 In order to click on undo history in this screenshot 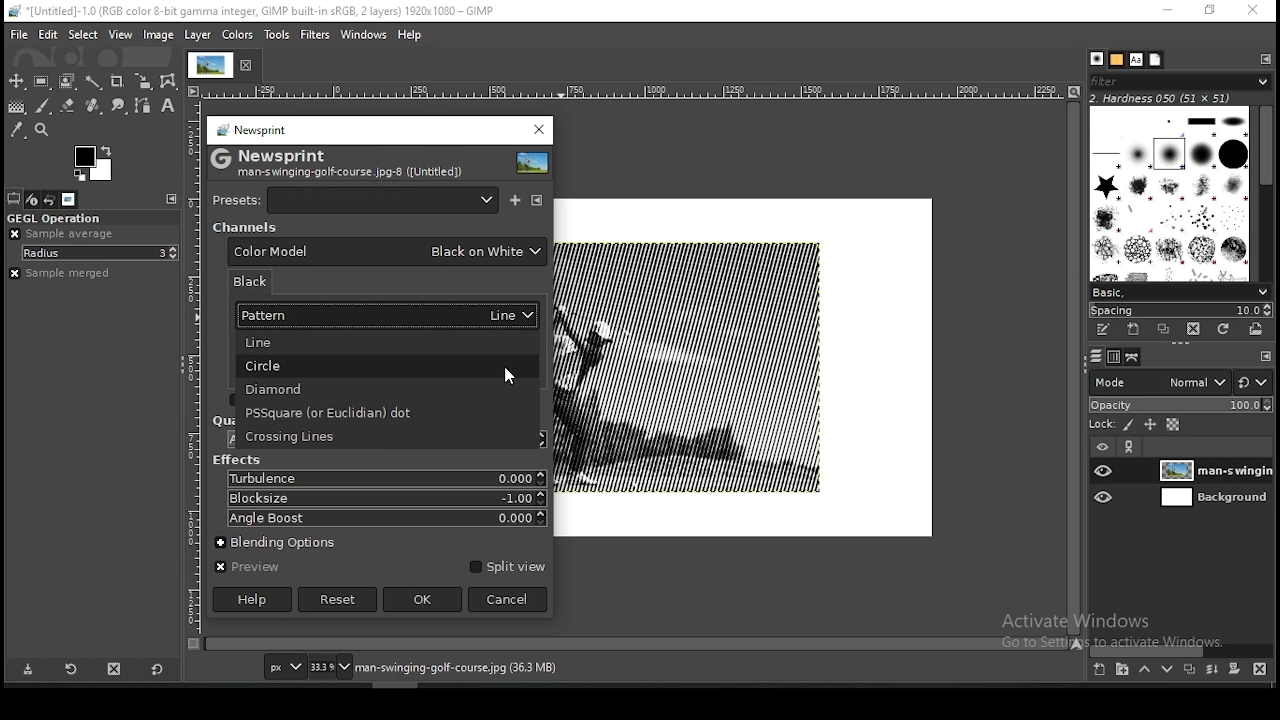, I will do `click(48, 199)`.